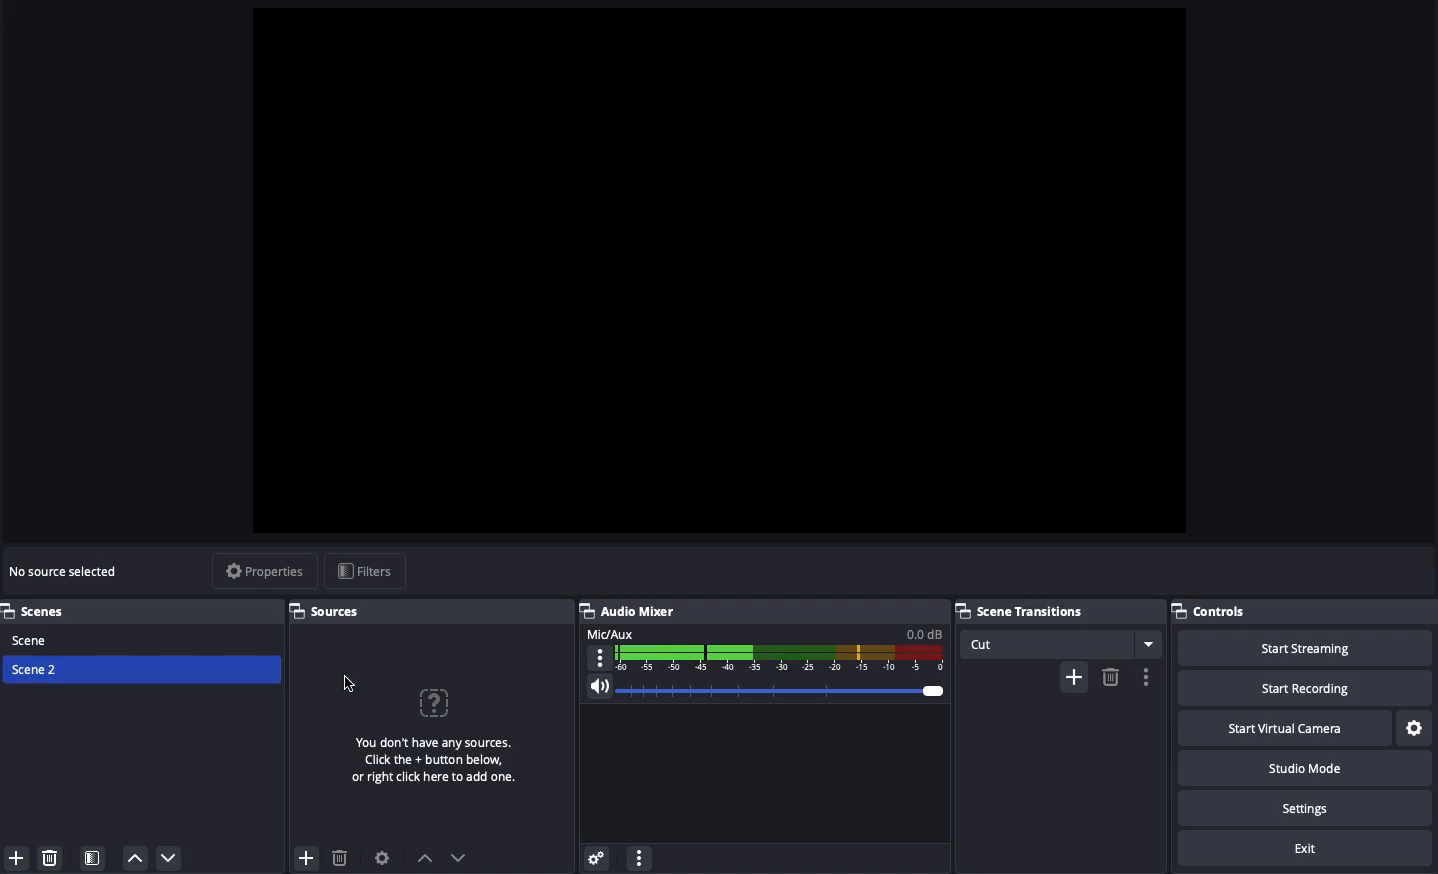 The width and height of the screenshot is (1438, 874). Describe the element at coordinates (1306, 846) in the screenshot. I see `Exit` at that location.